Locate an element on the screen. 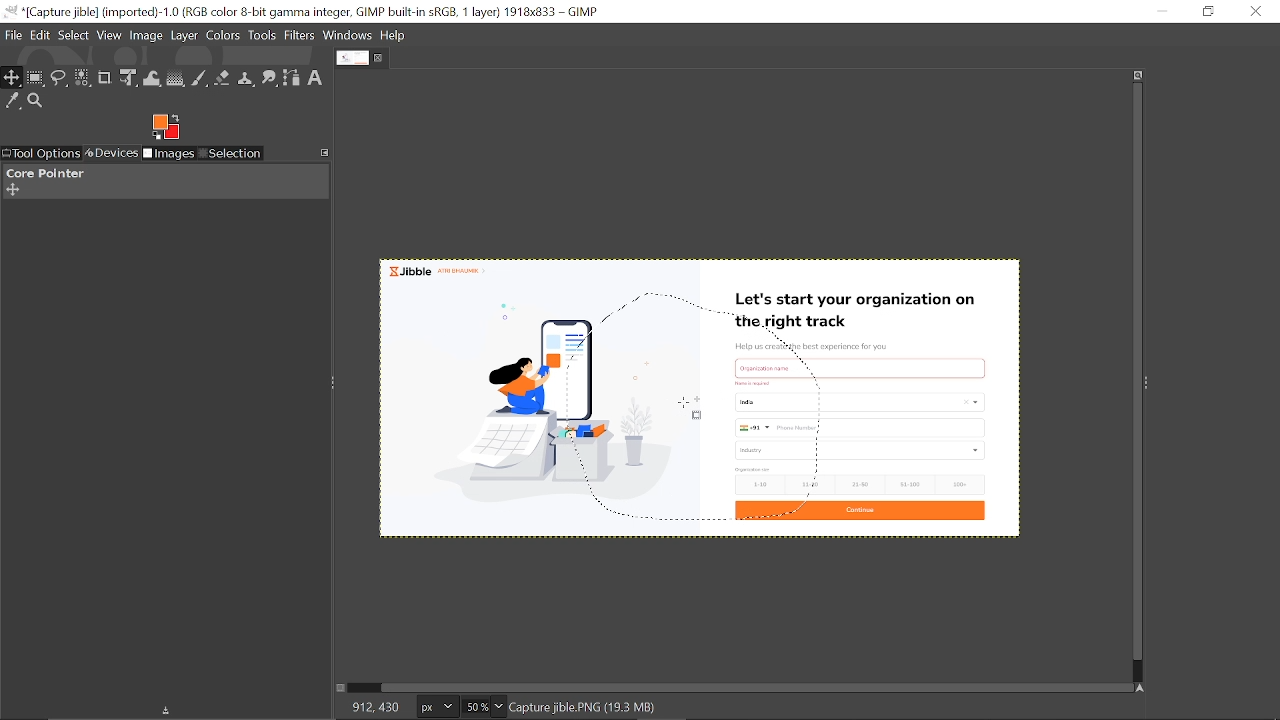 The height and width of the screenshot is (720, 1280). Phon Numbers is located at coordinates (861, 428).